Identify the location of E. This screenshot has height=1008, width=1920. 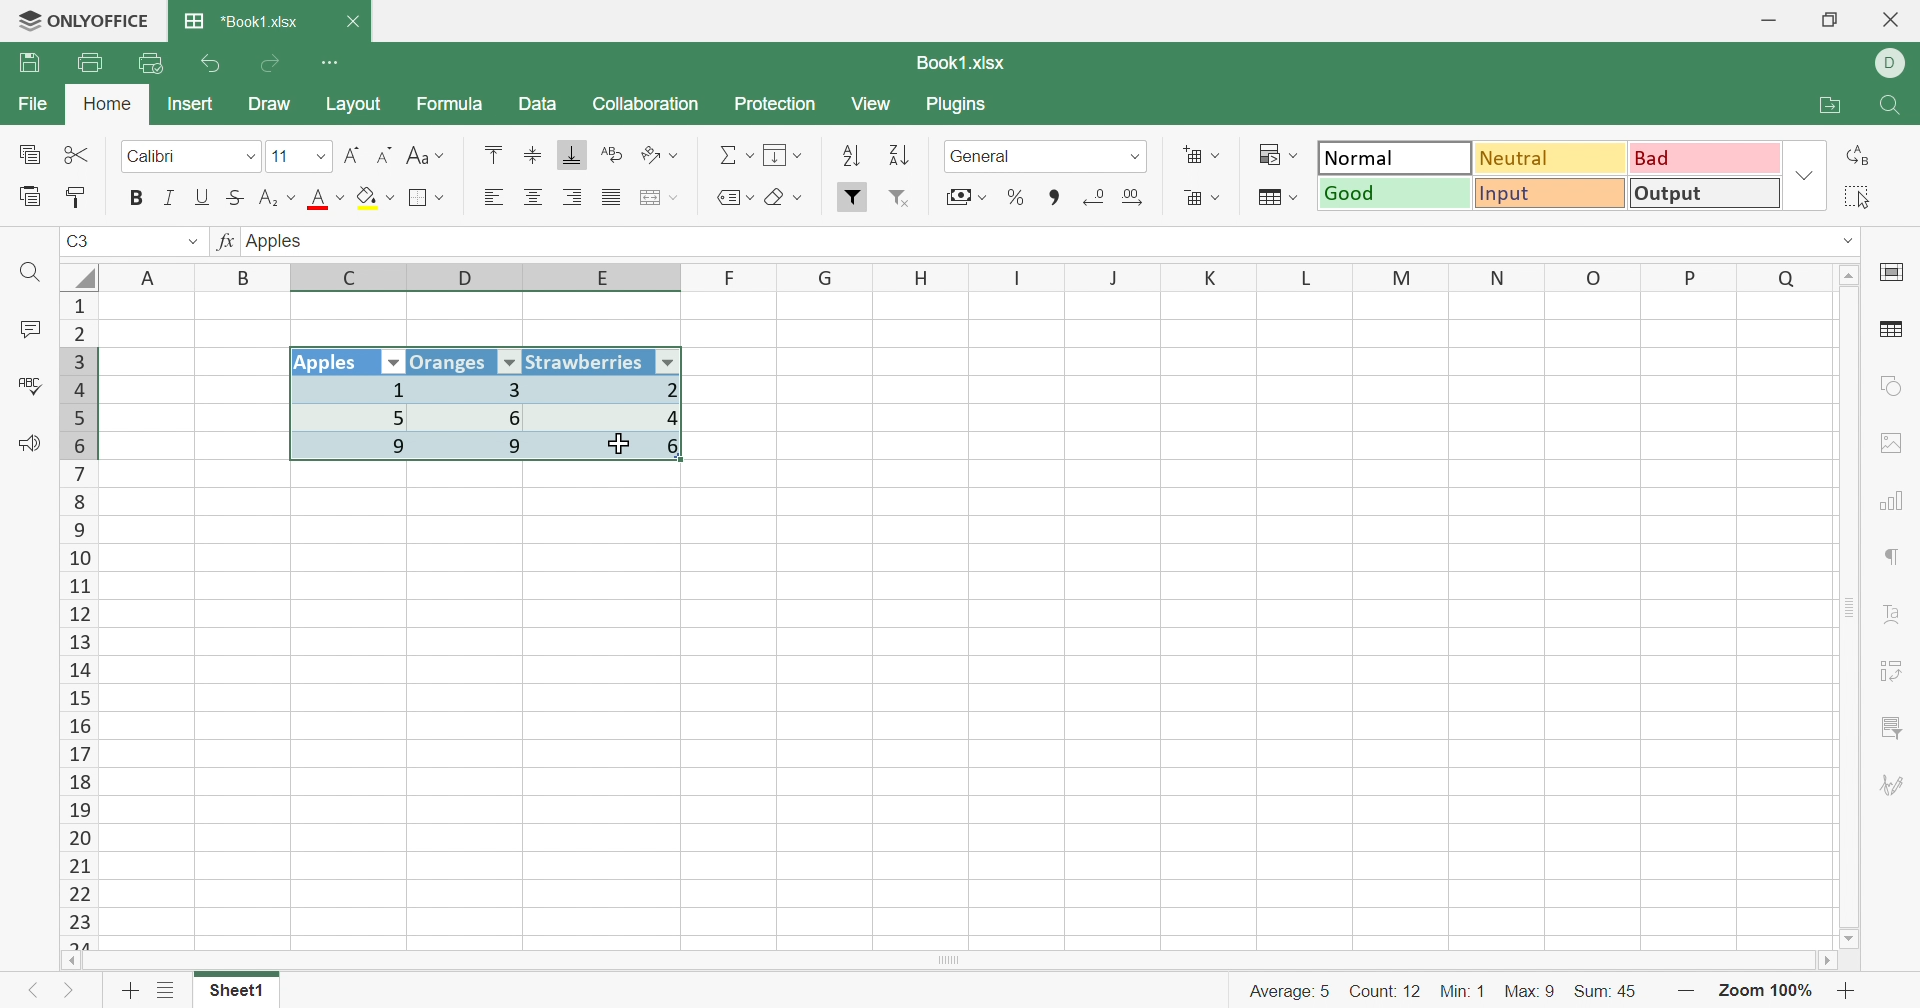
(610, 280).